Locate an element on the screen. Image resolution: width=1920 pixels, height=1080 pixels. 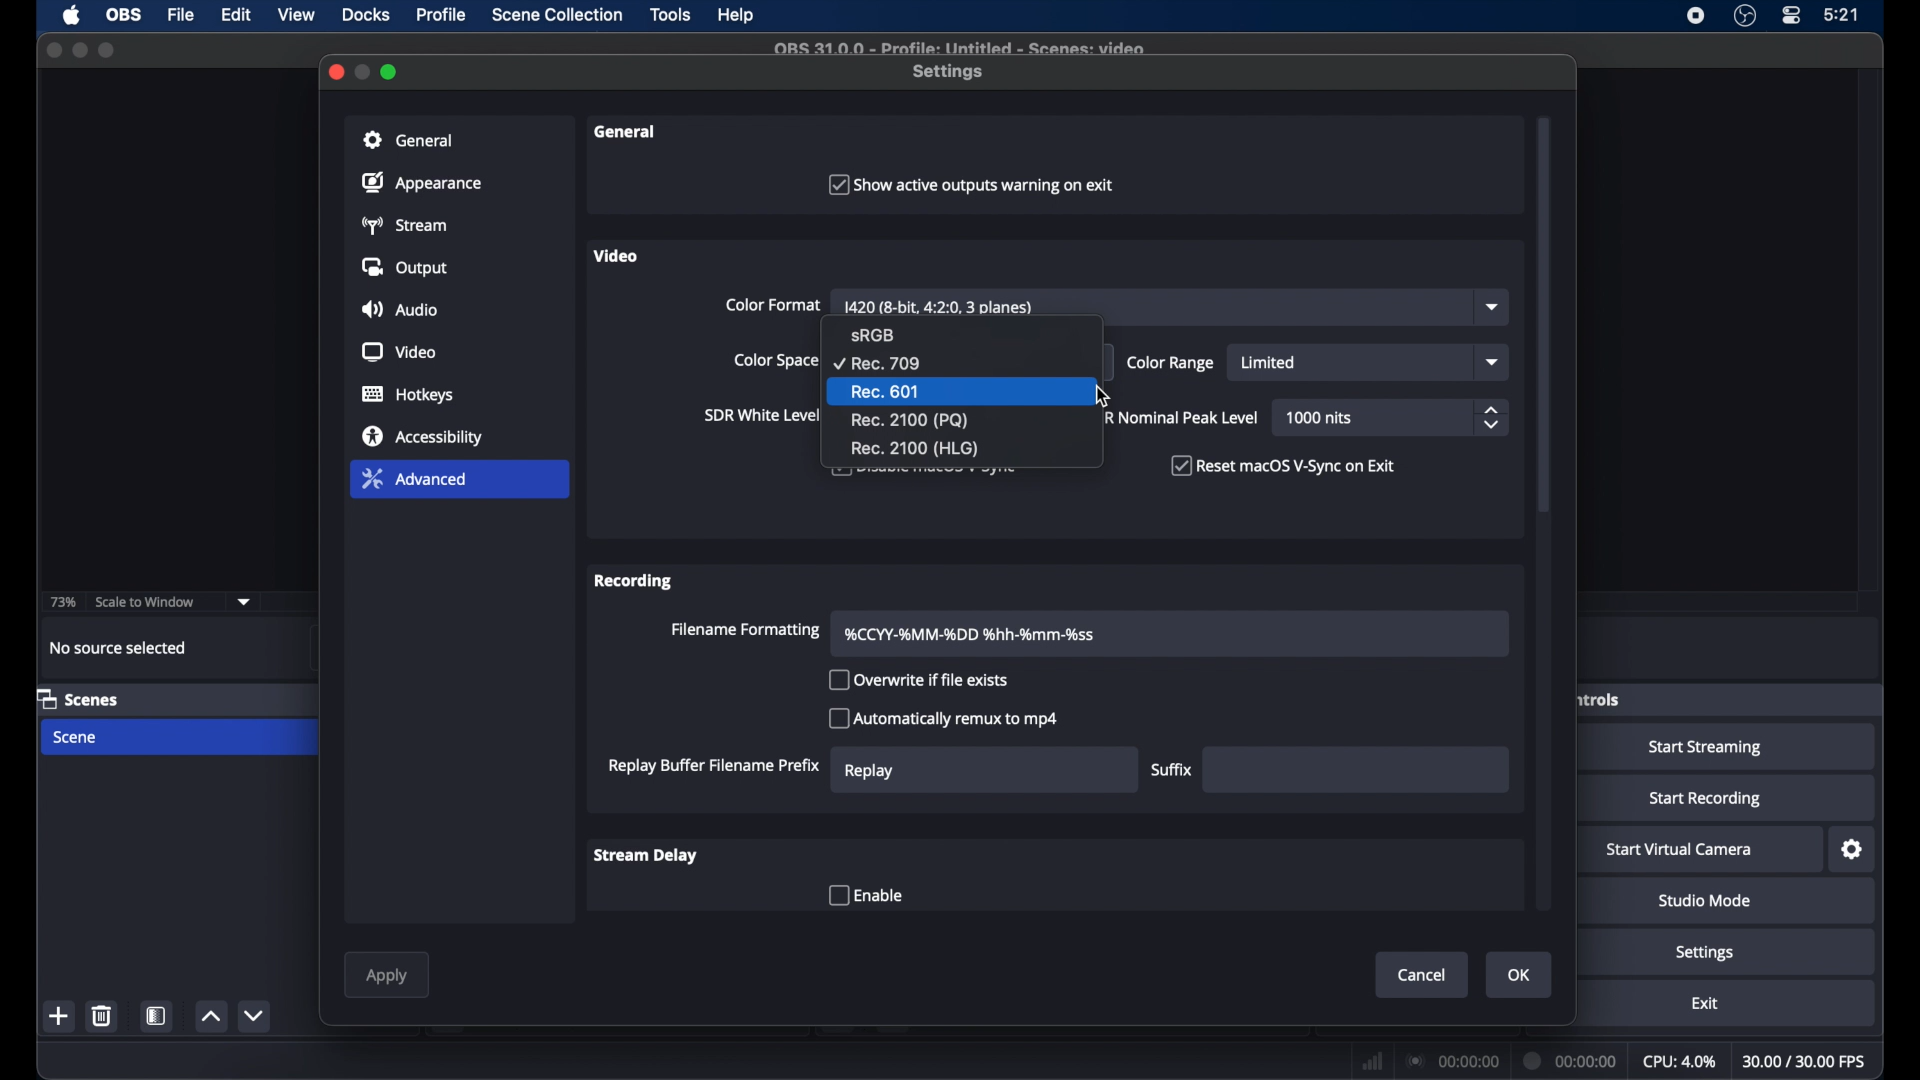
limited is located at coordinates (1270, 362).